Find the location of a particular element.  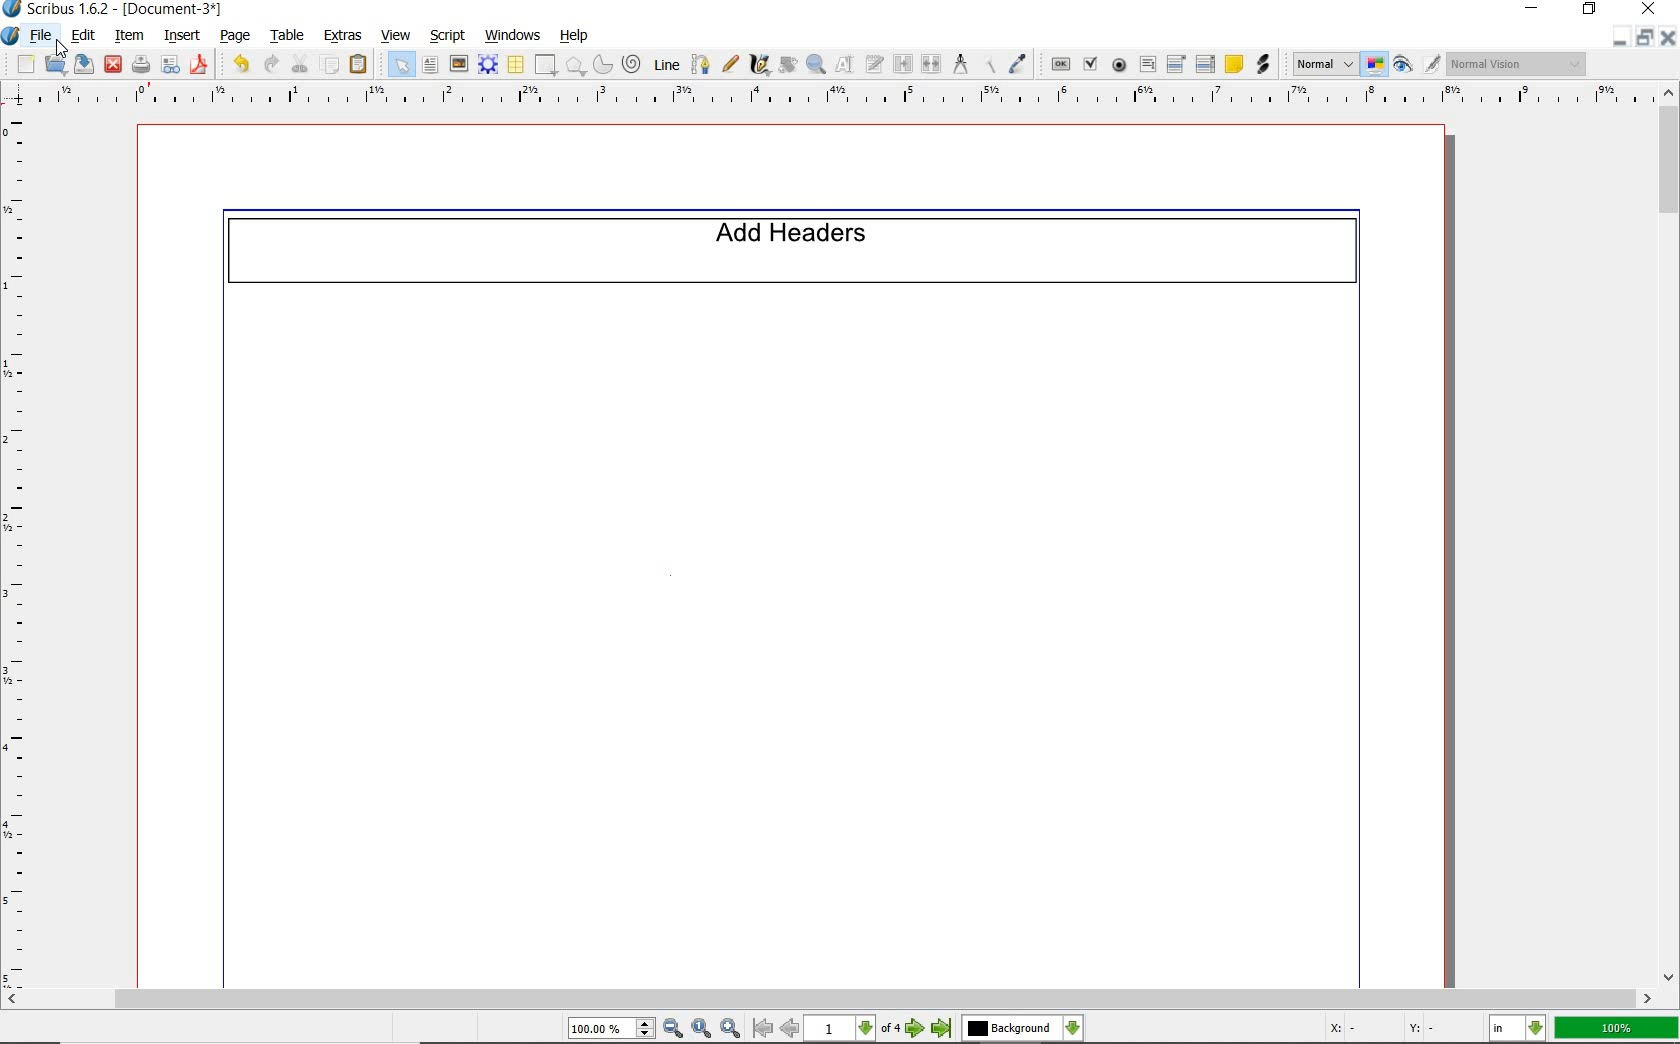

line is located at coordinates (666, 63).